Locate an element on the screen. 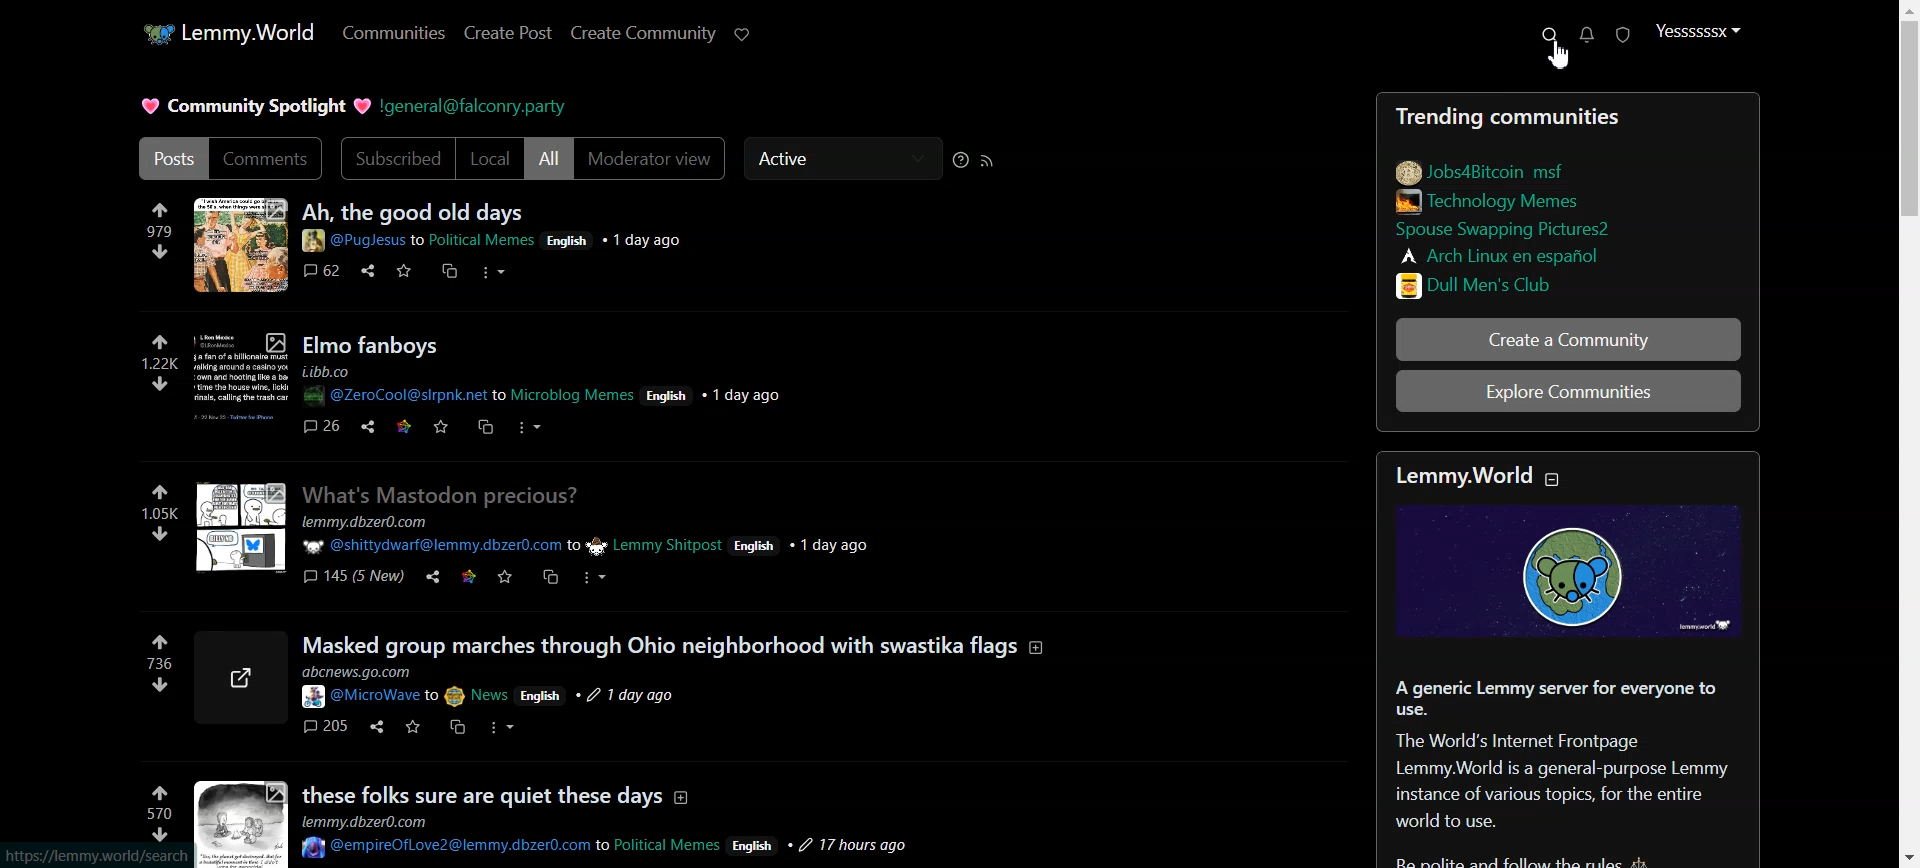  Explore Communities is located at coordinates (1569, 392).